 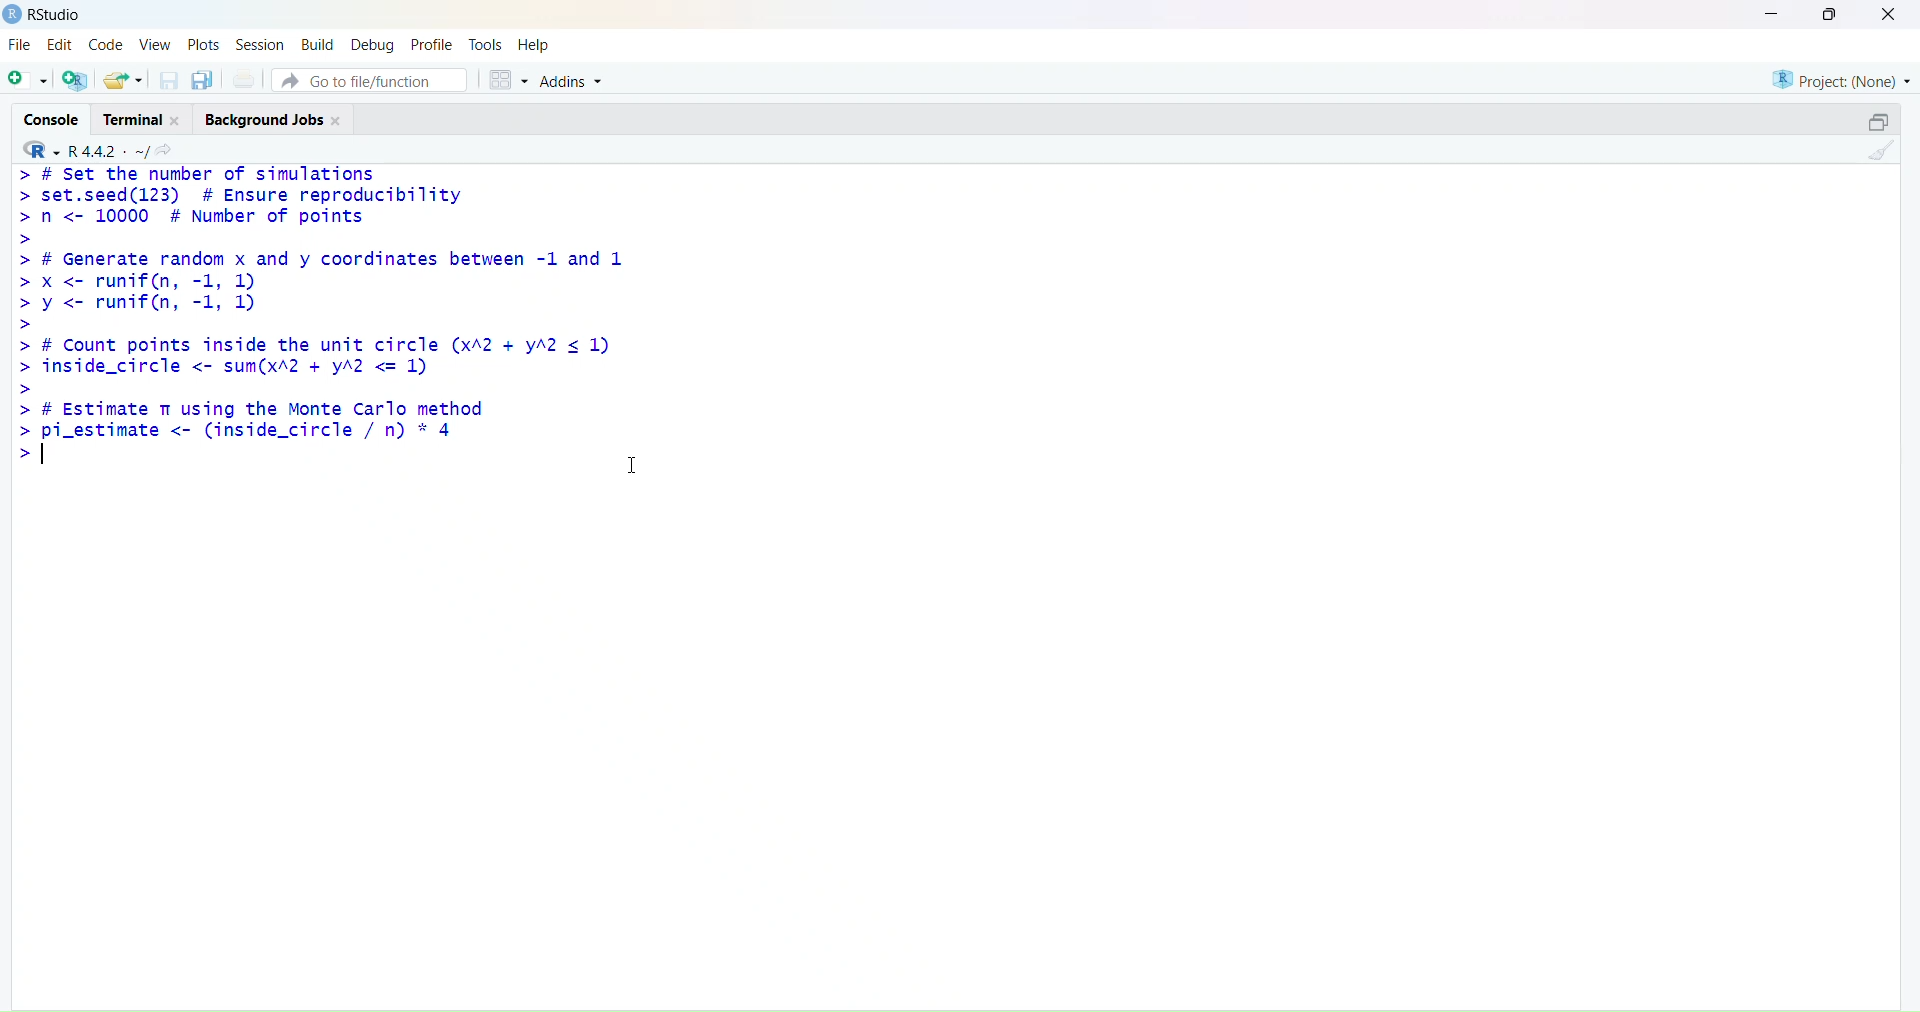 What do you see at coordinates (124, 77) in the screenshot?
I see `Open an existing file (Ctrl + O)` at bounding box center [124, 77].